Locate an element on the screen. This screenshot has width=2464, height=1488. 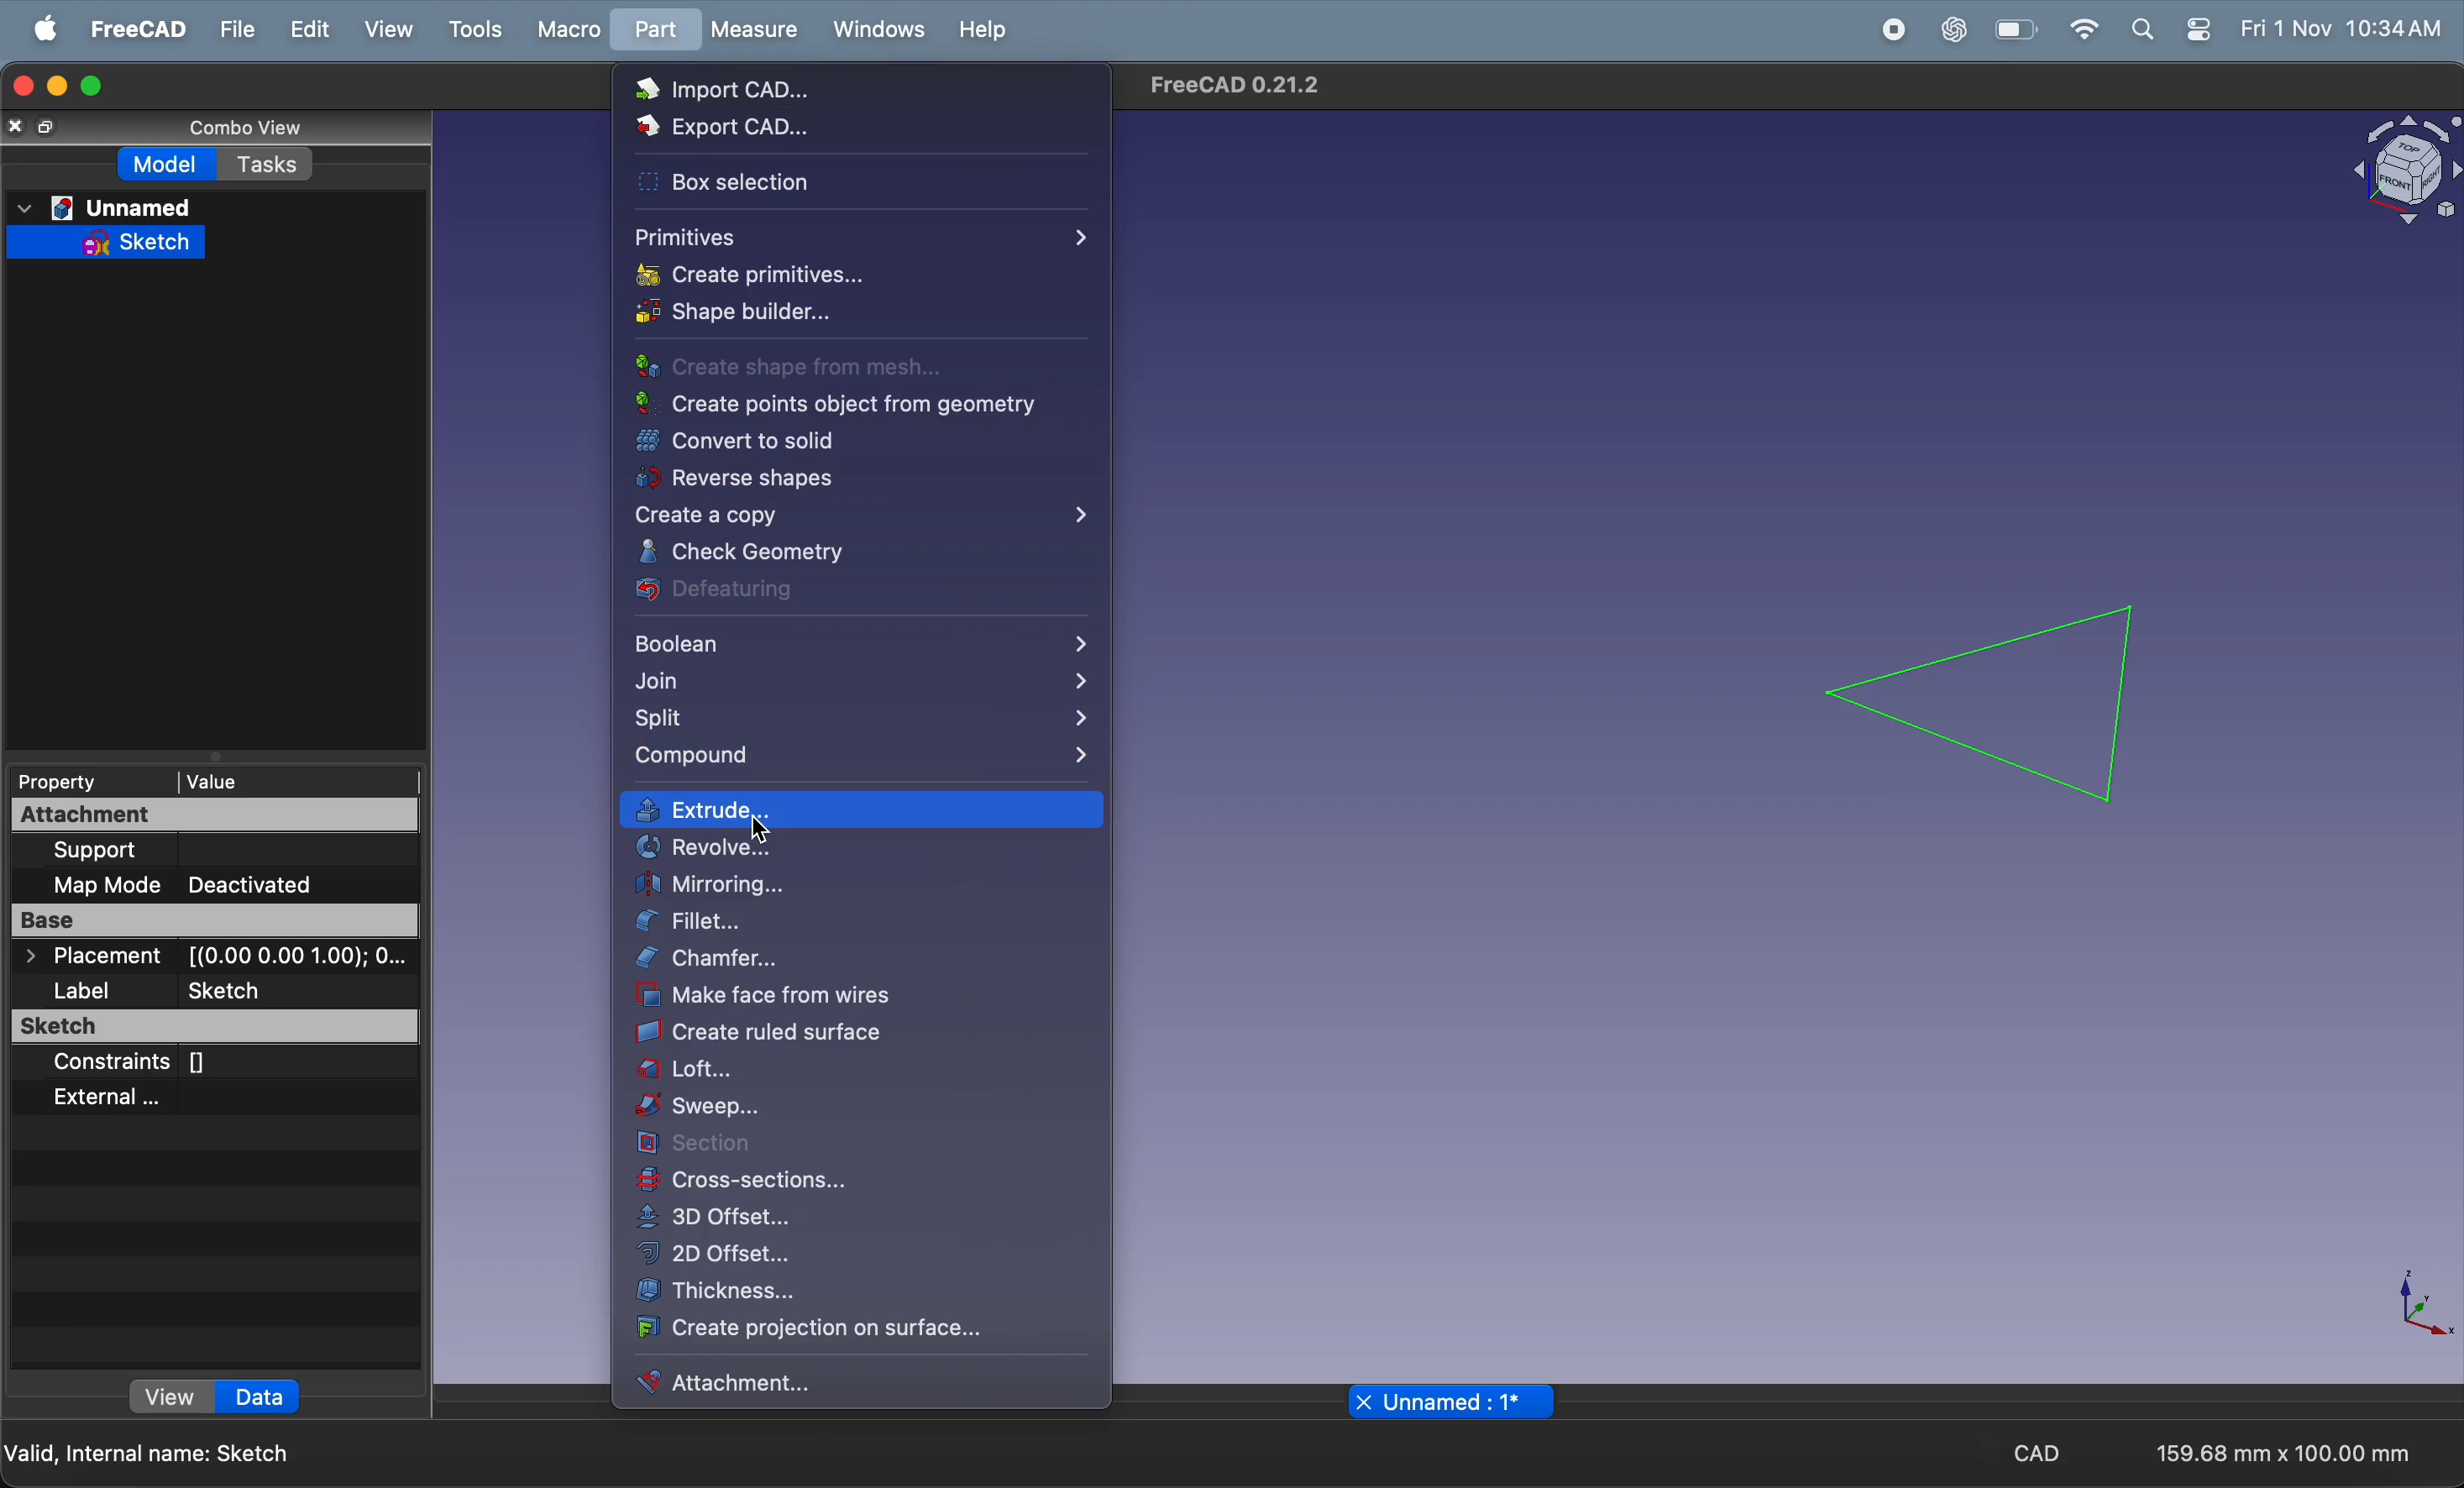
revolve is located at coordinates (857, 850).